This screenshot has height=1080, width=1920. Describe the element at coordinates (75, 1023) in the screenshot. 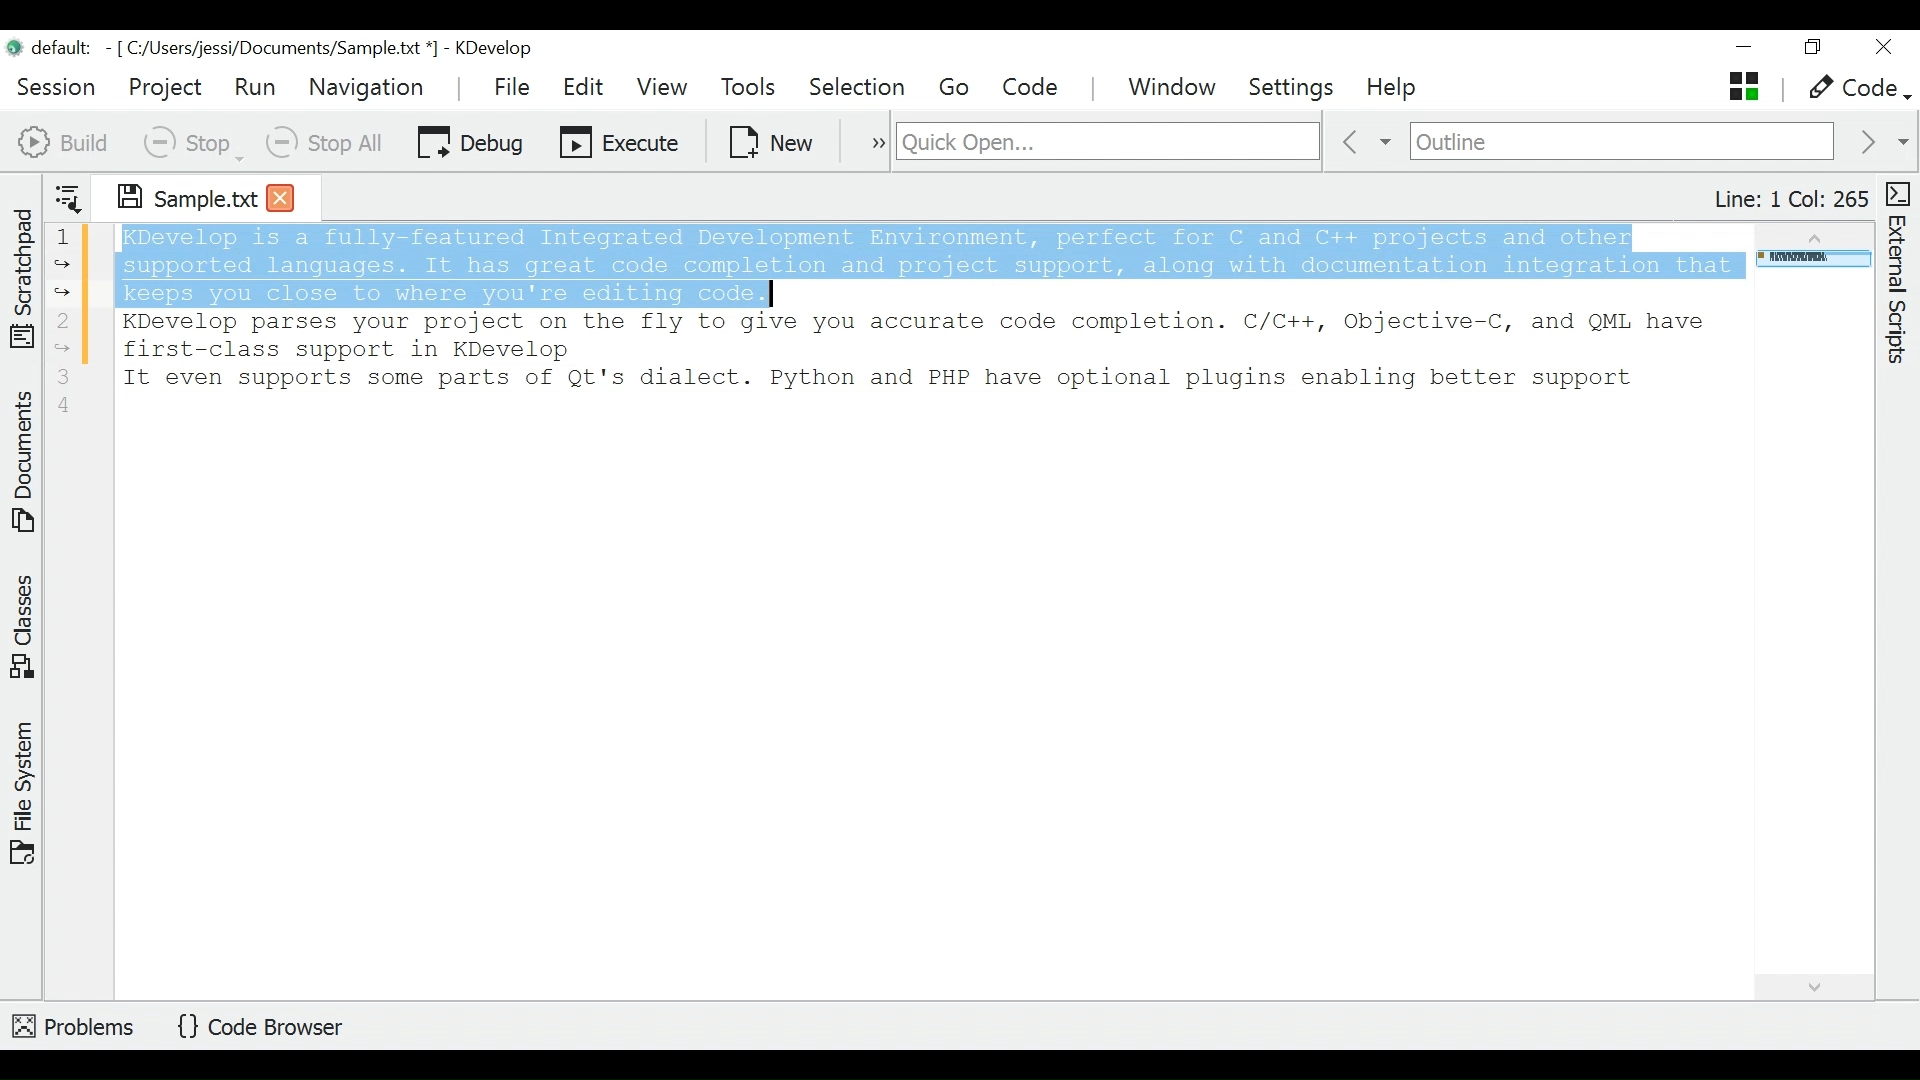

I see `Problems` at that location.